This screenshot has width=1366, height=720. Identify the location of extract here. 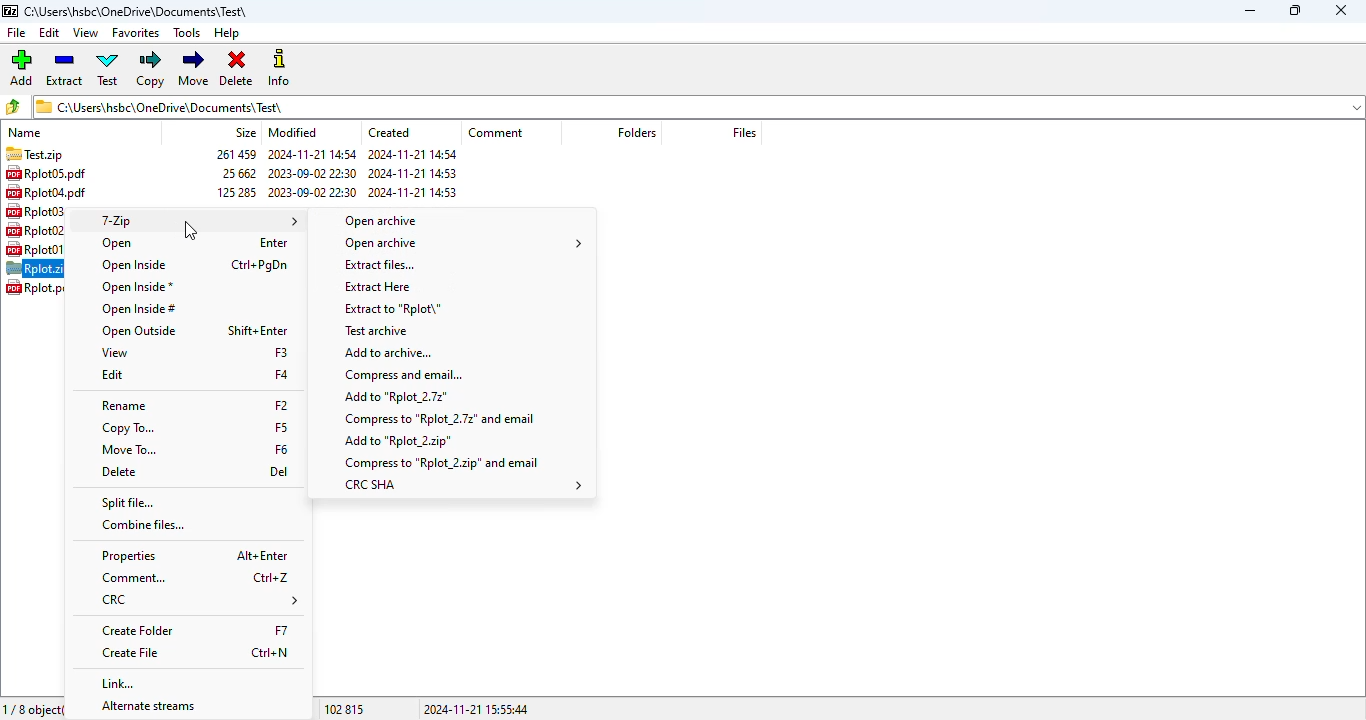
(380, 287).